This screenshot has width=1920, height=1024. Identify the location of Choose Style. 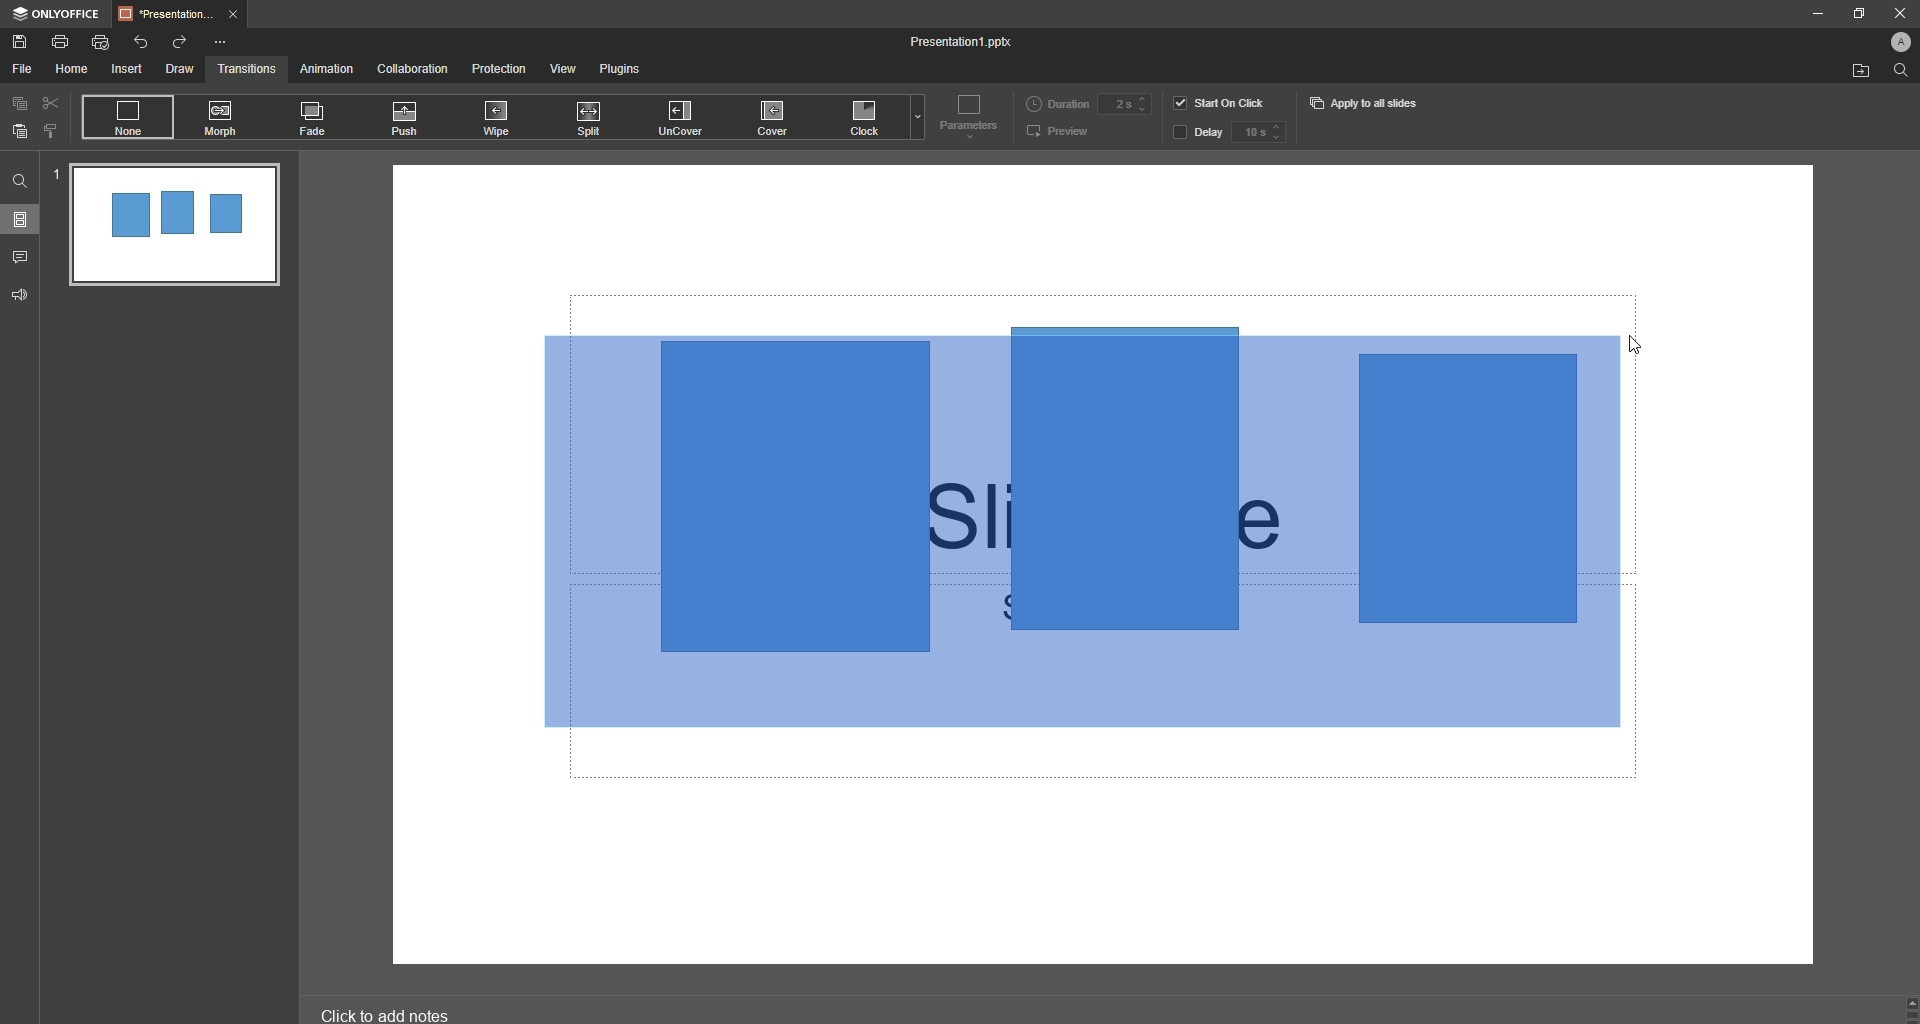
(51, 131).